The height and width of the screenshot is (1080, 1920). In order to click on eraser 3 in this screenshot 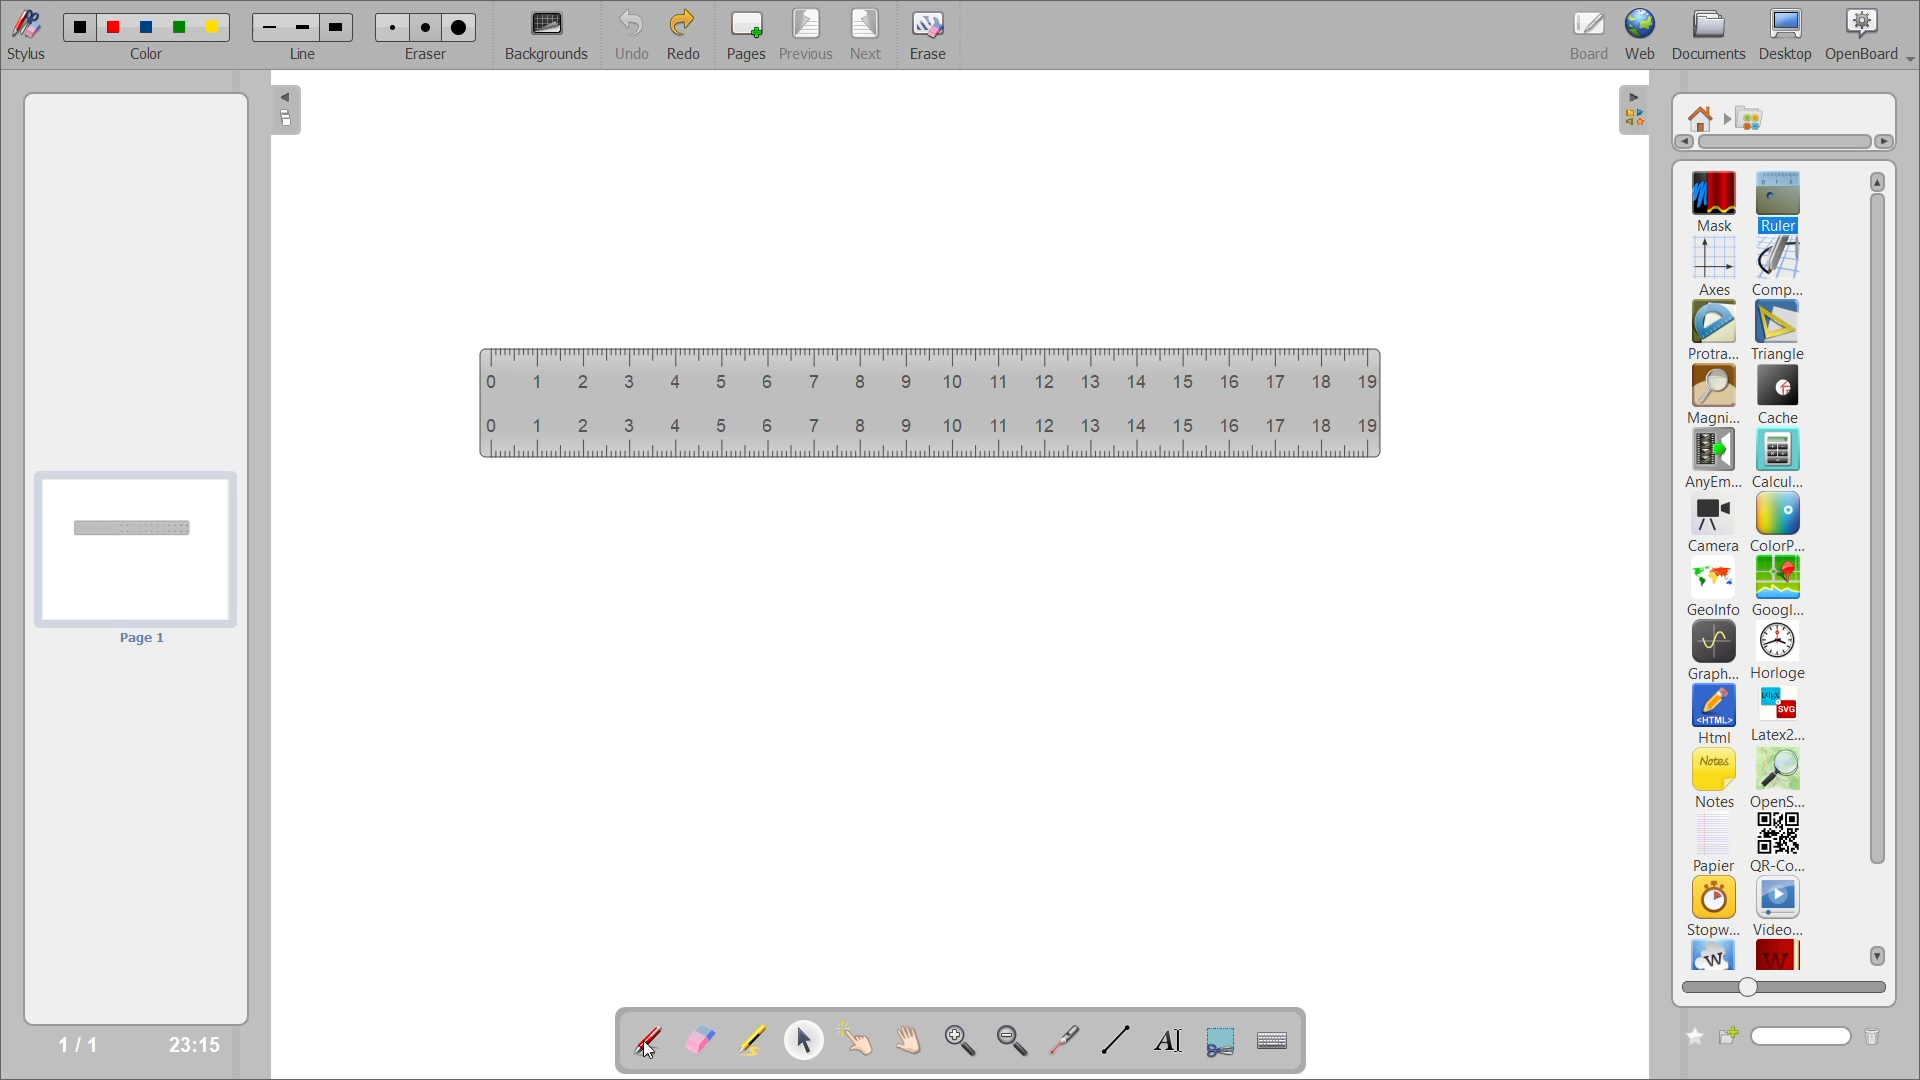, I will do `click(459, 26)`.